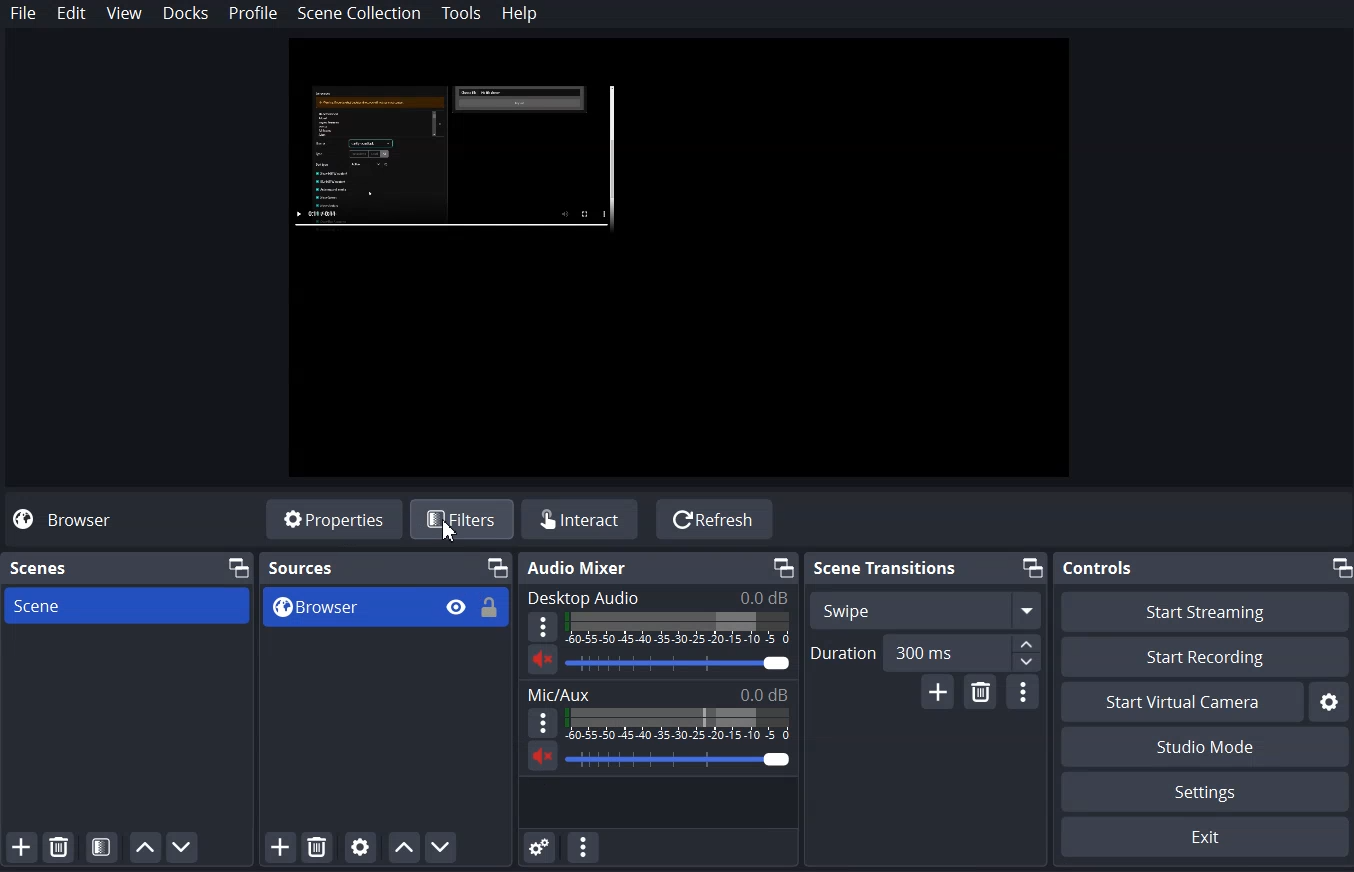  What do you see at coordinates (1205, 656) in the screenshot?
I see `Start Recording` at bounding box center [1205, 656].